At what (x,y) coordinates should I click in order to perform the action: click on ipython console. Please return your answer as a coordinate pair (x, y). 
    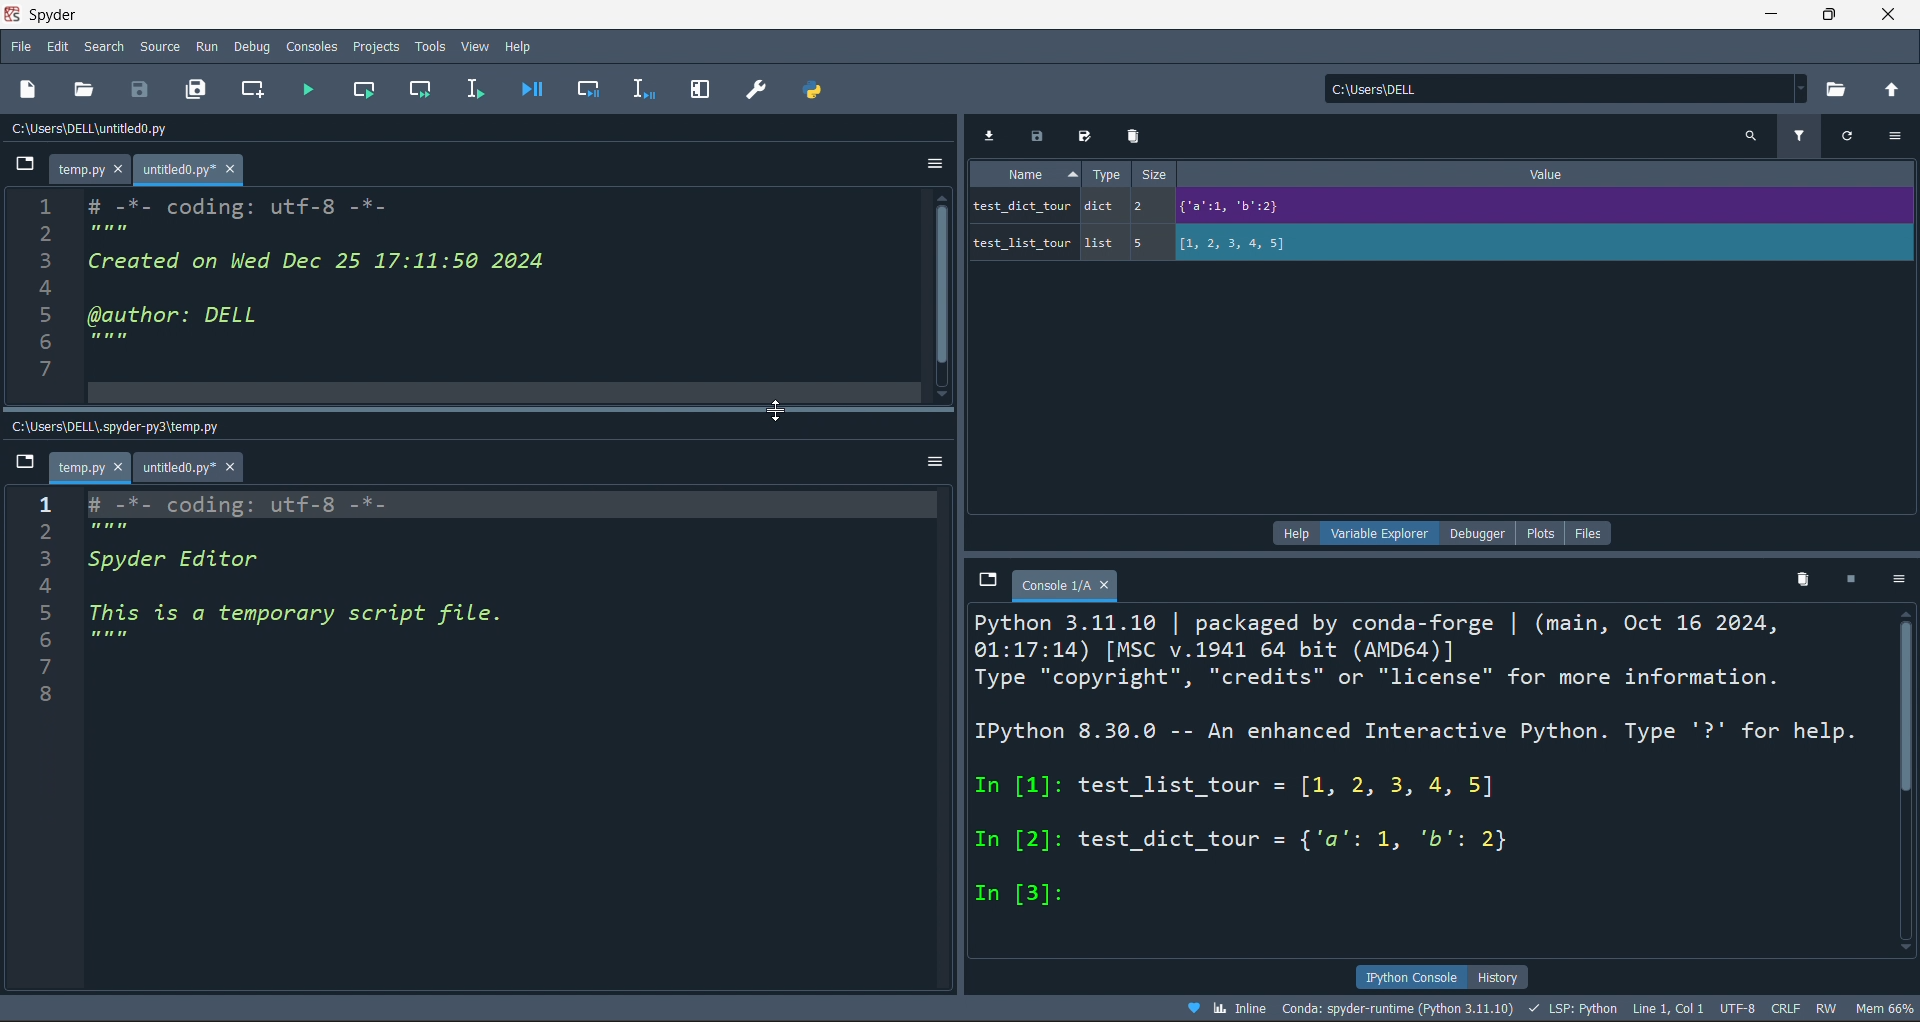
    Looking at the image, I should click on (1406, 975).